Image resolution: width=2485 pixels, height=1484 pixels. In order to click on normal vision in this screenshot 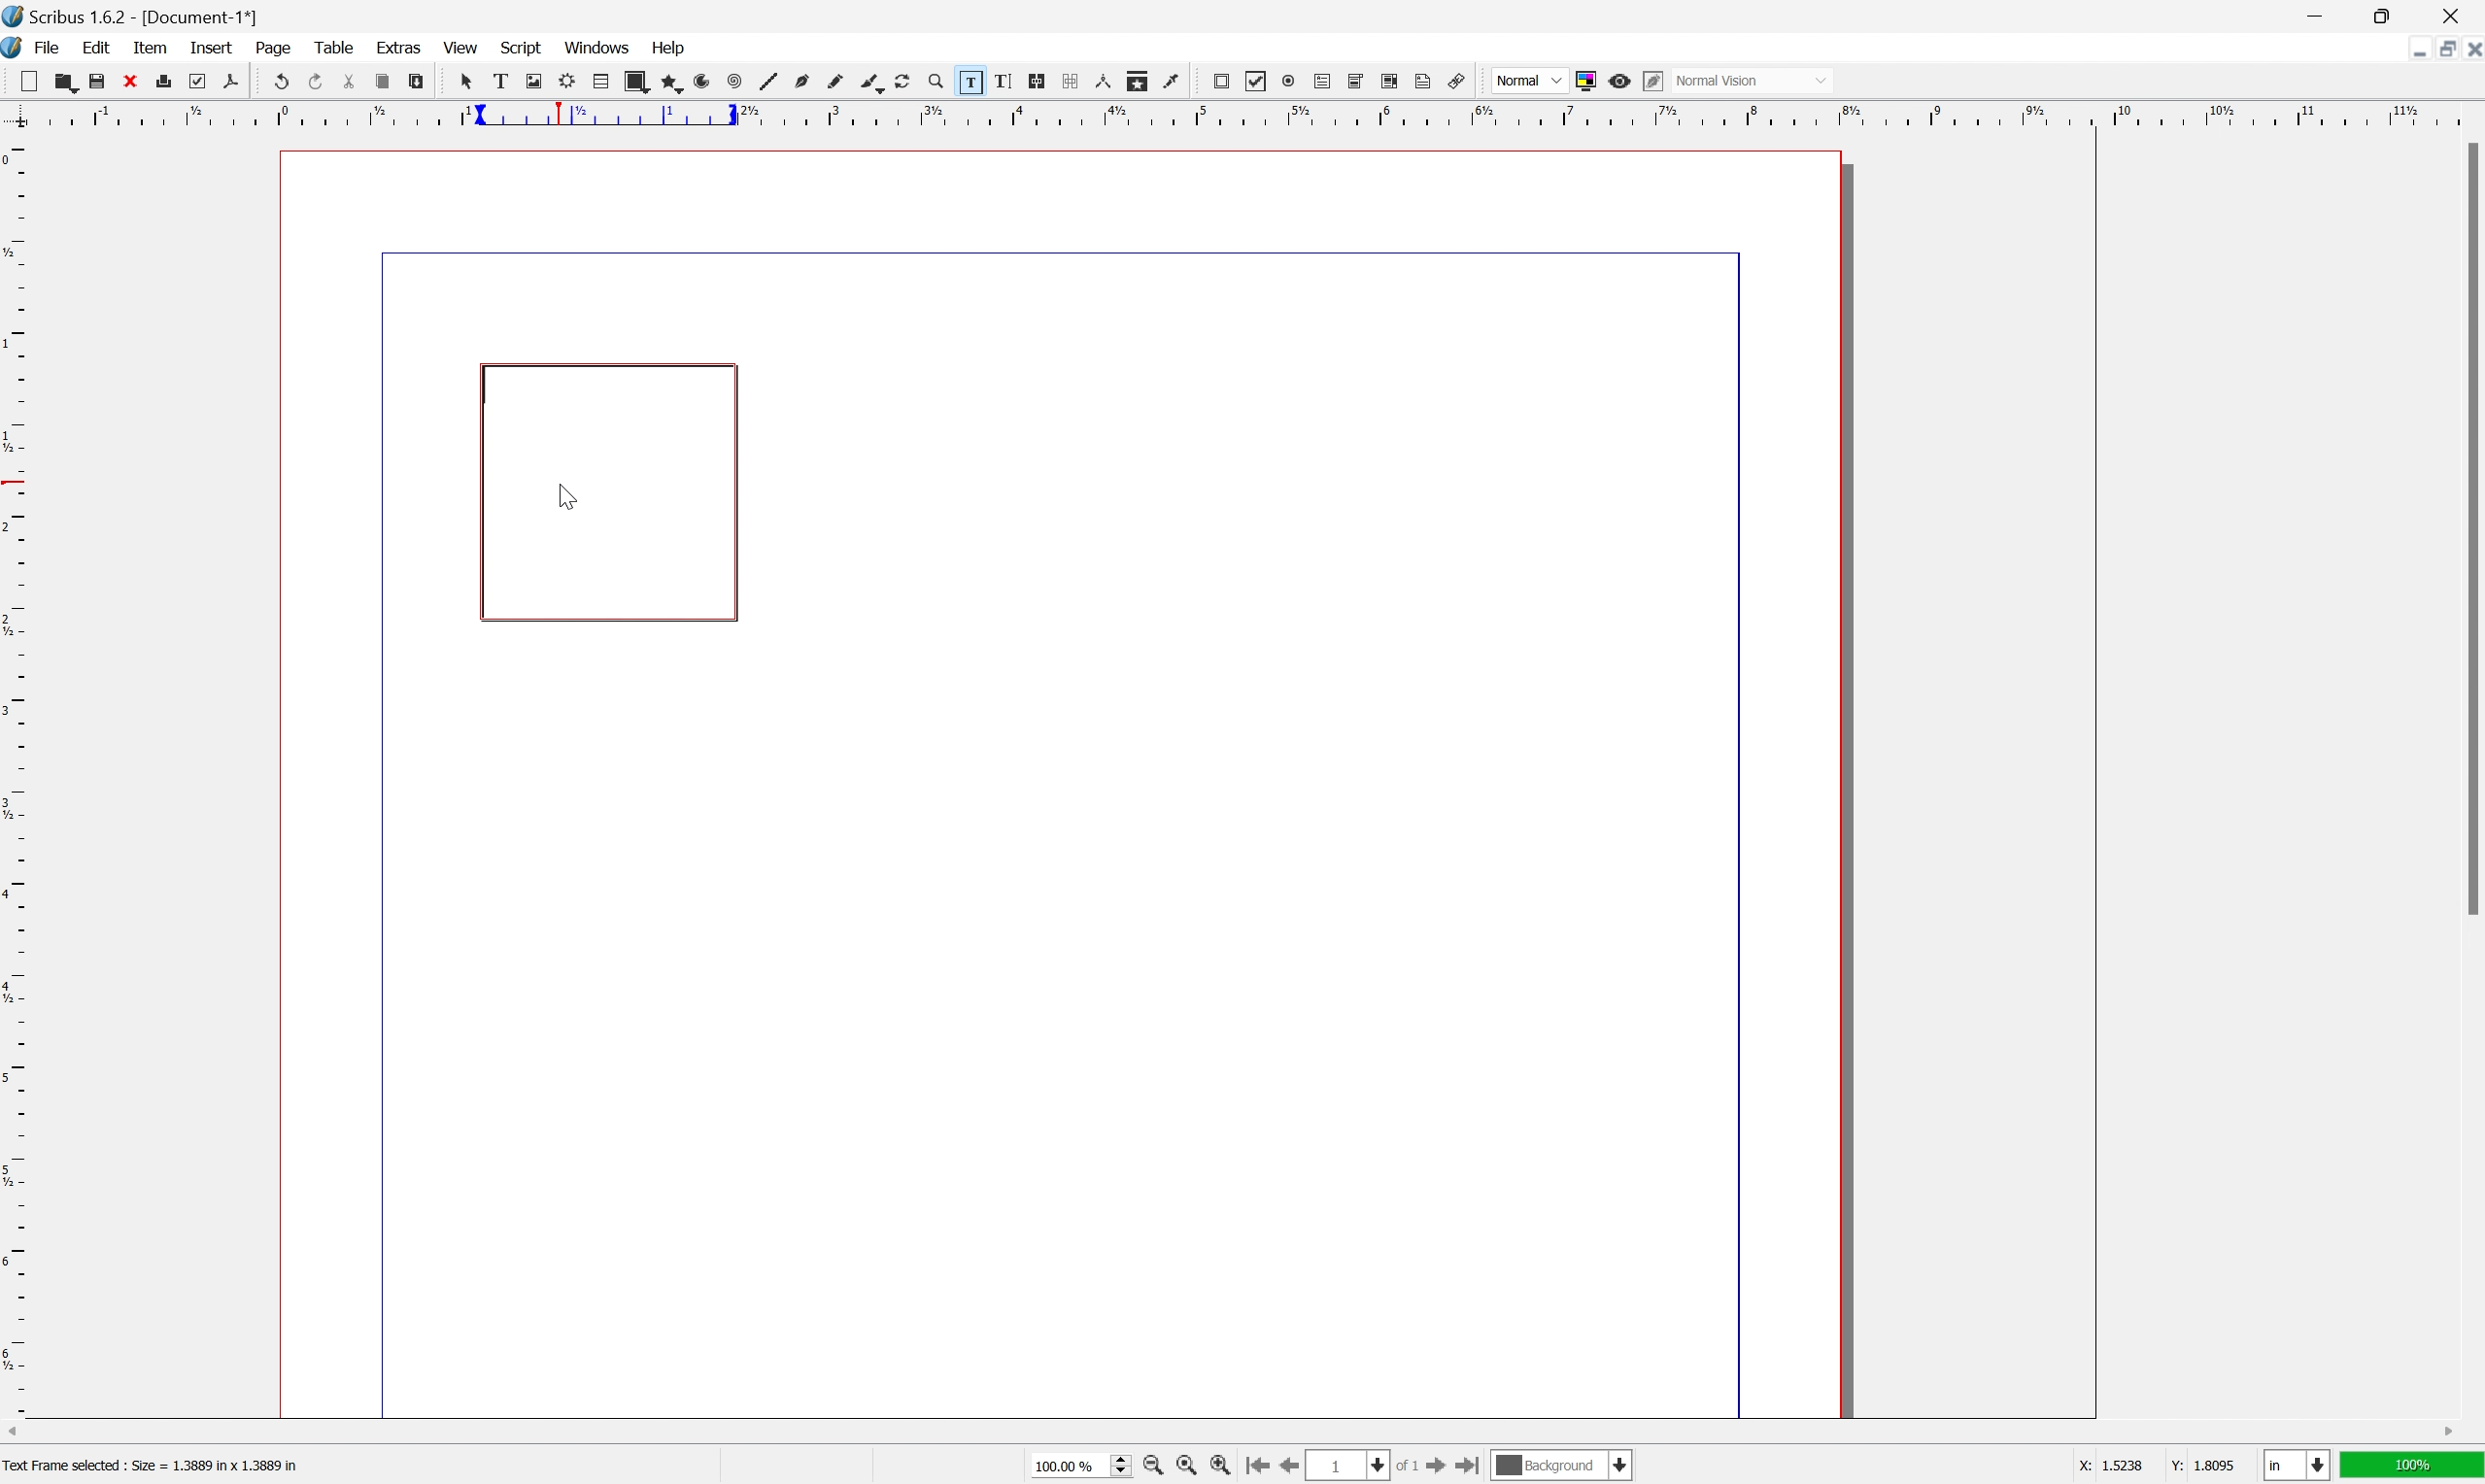, I will do `click(1753, 80)`.